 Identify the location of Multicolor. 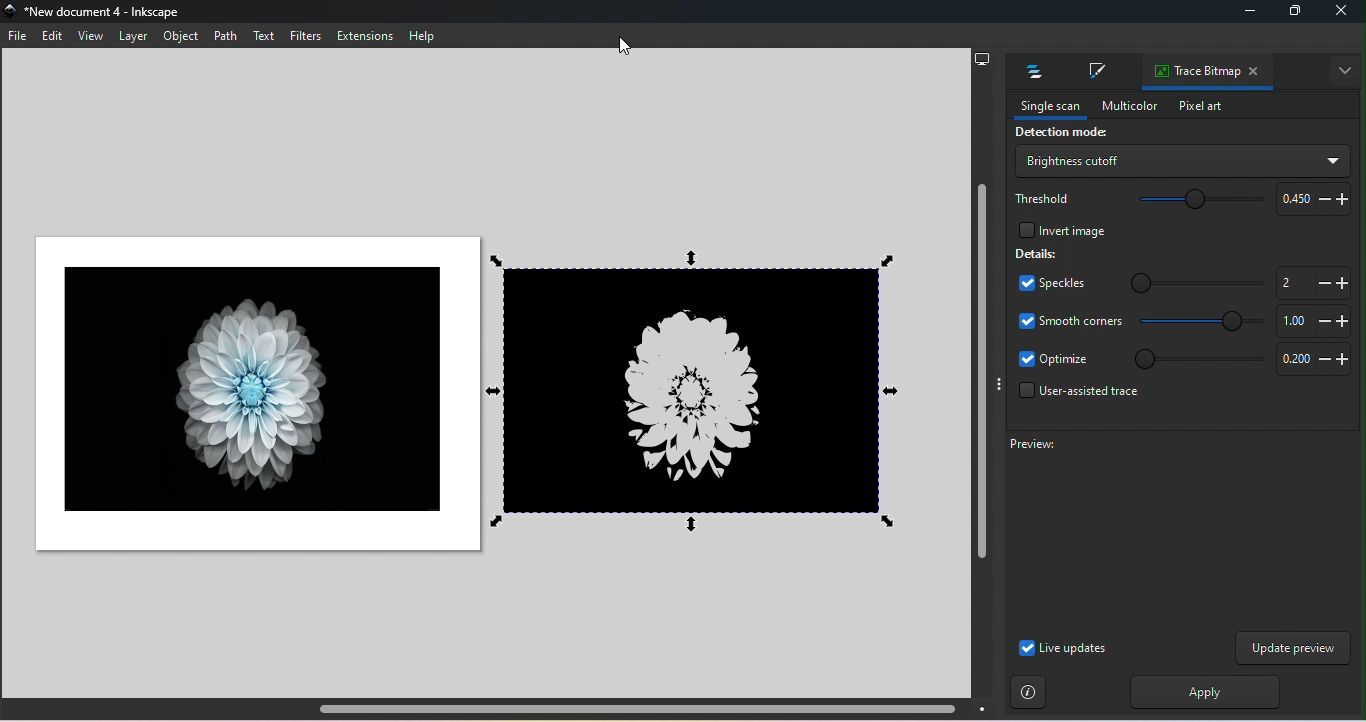
(1124, 104).